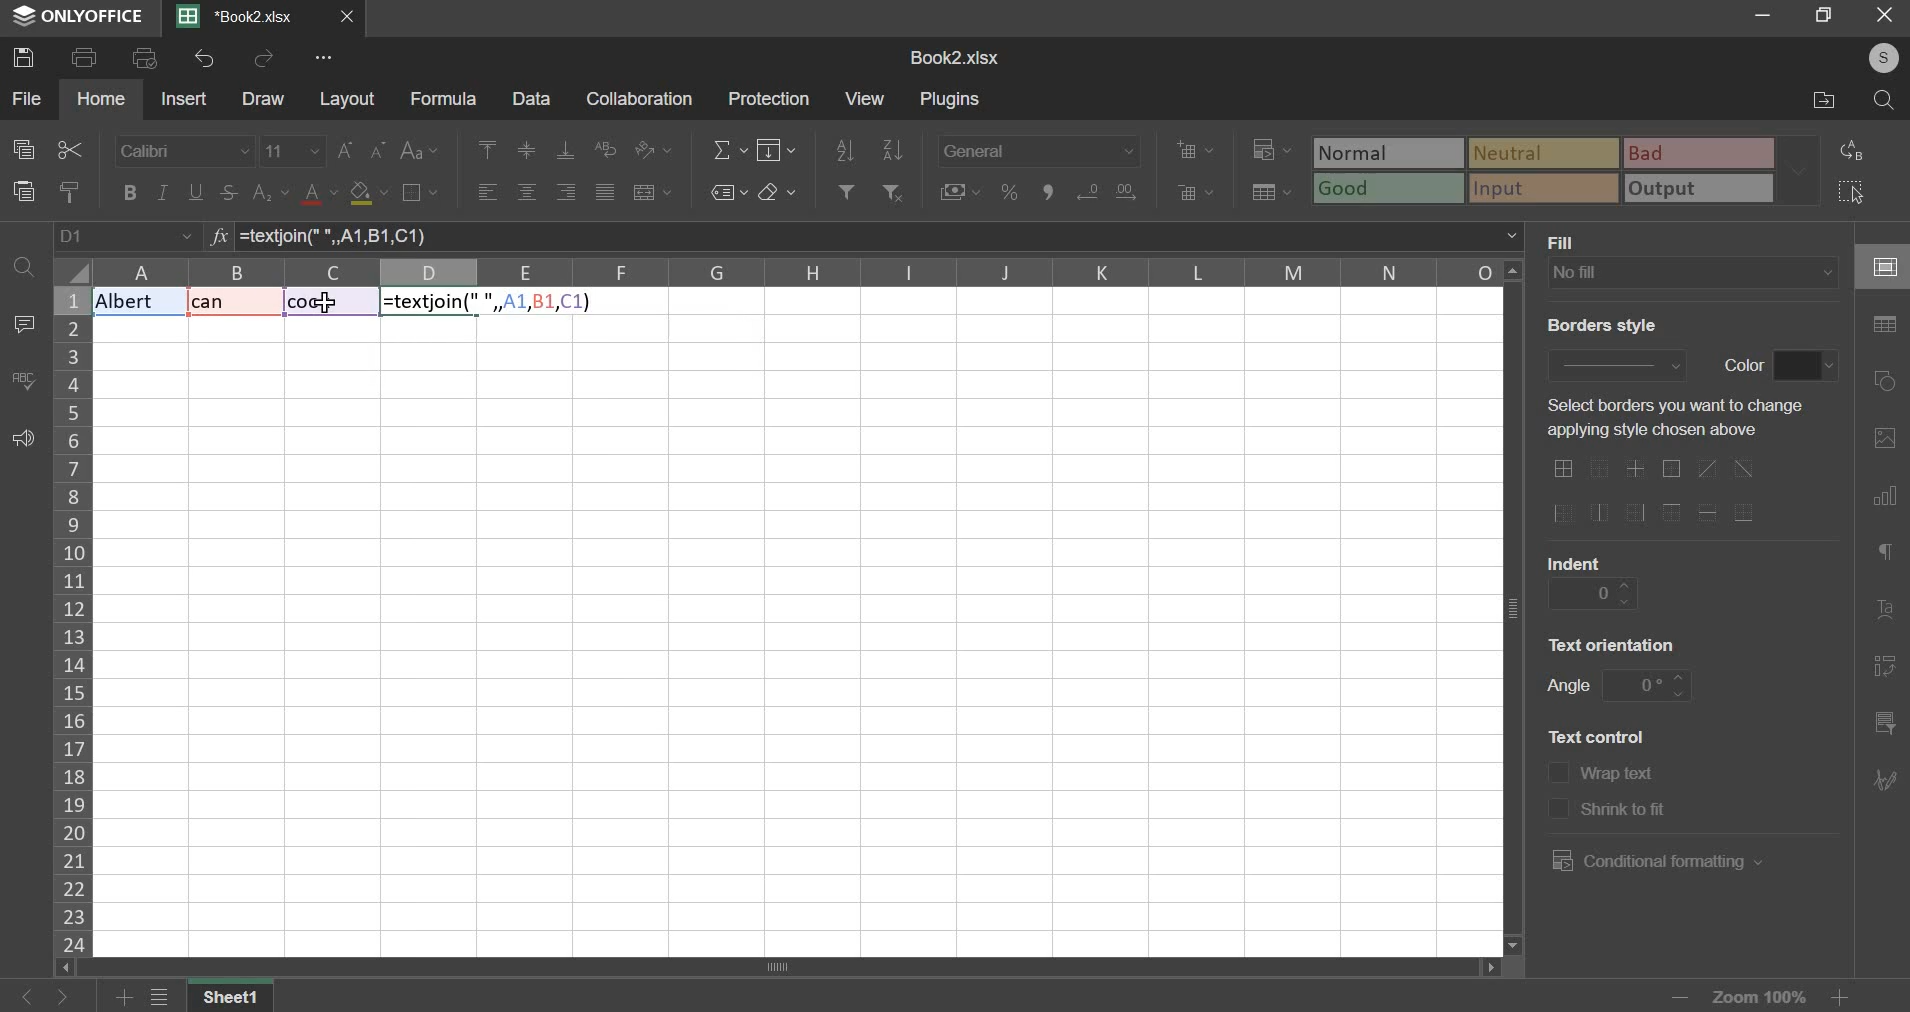  What do you see at coordinates (1884, 16) in the screenshot?
I see `exit` at bounding box center [1884, 16].